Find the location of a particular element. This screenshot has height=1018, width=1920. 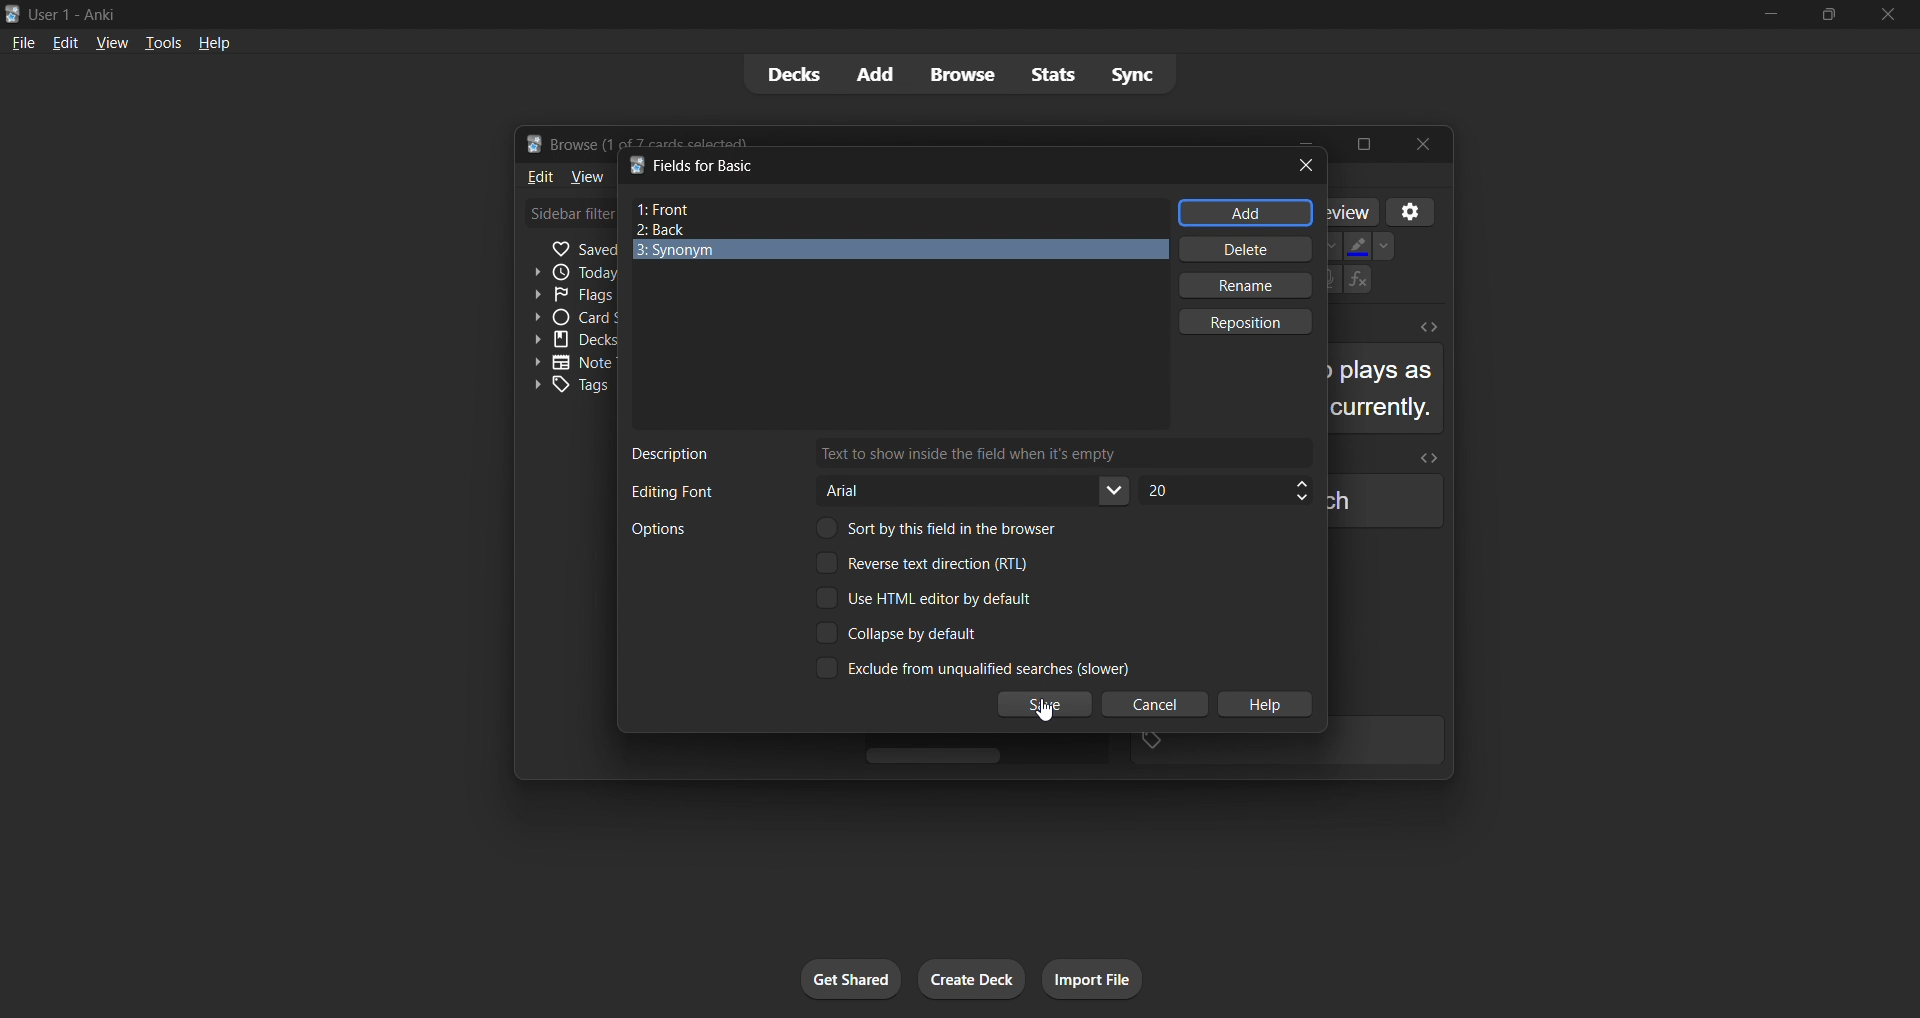

help is located at coordinates (1266, 706).